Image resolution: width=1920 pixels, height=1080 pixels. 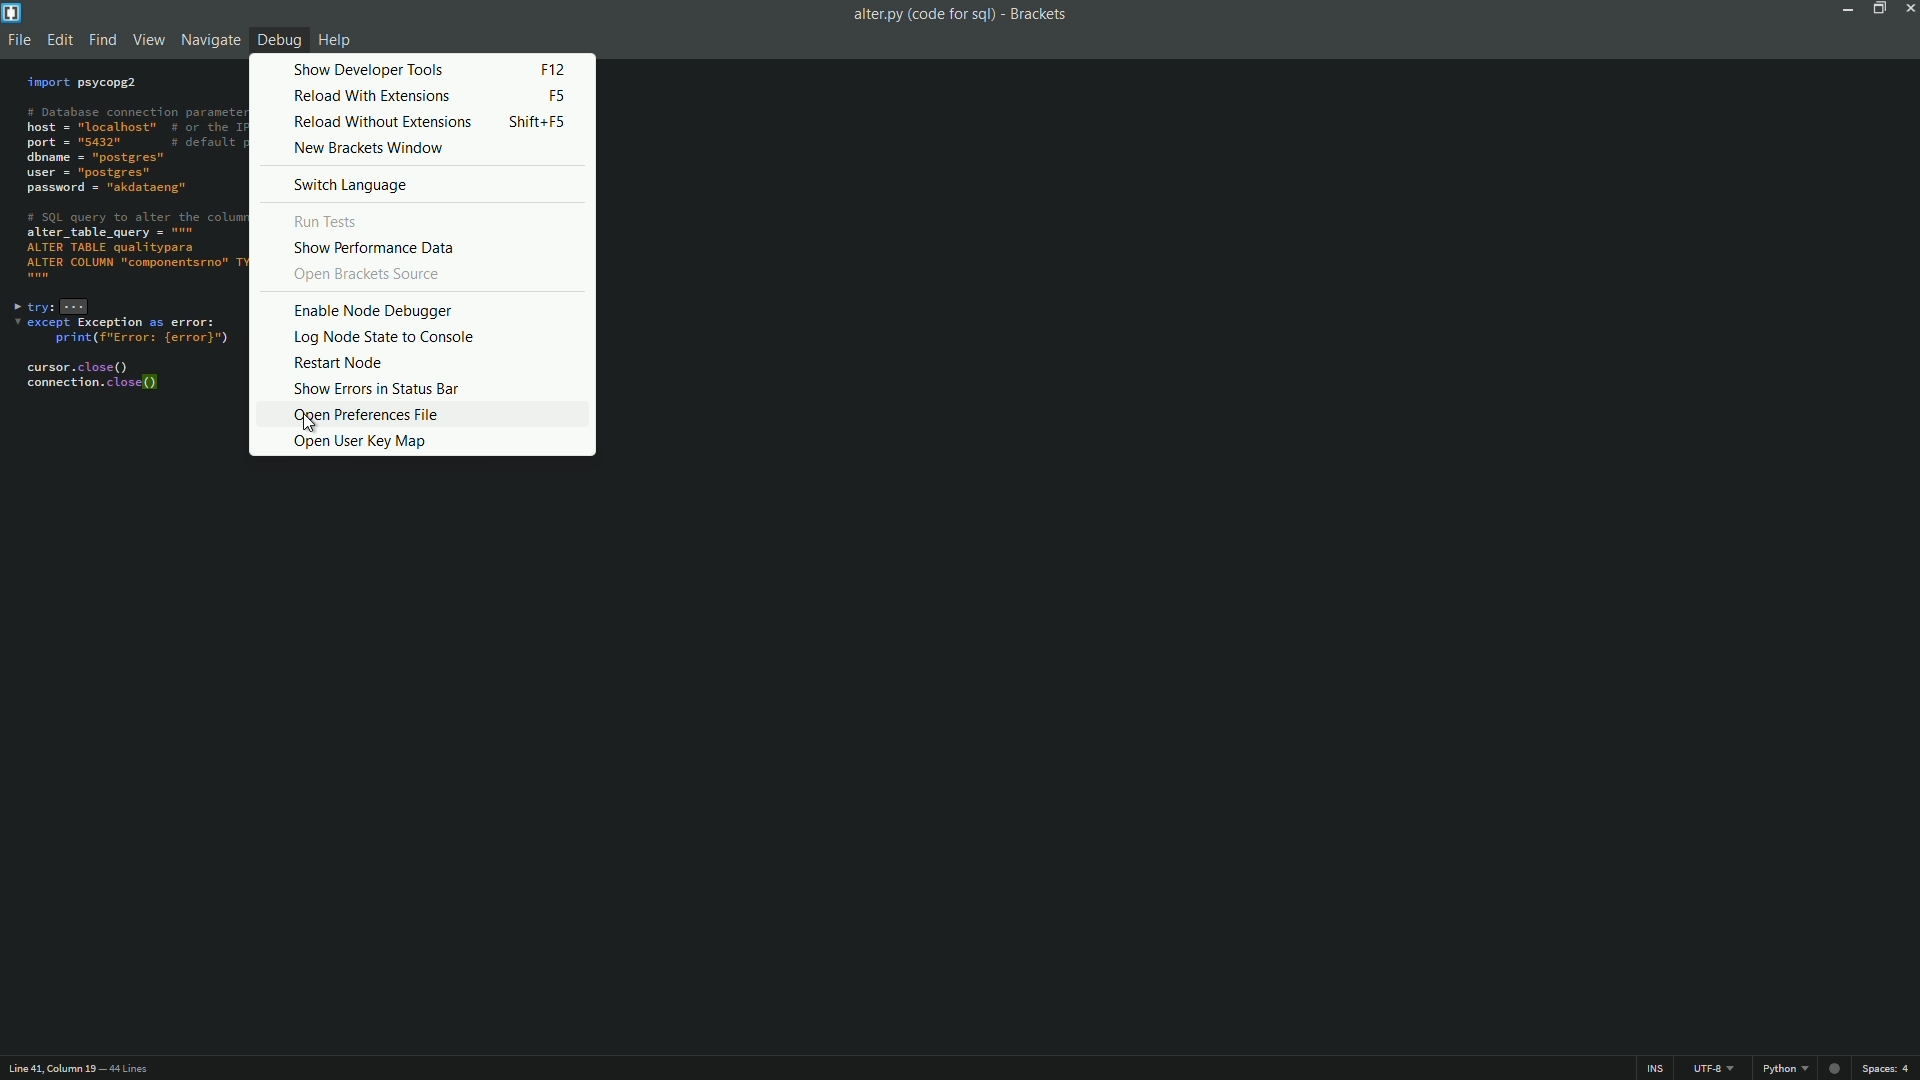 I want to click on File name, so click(x=919, y=15).